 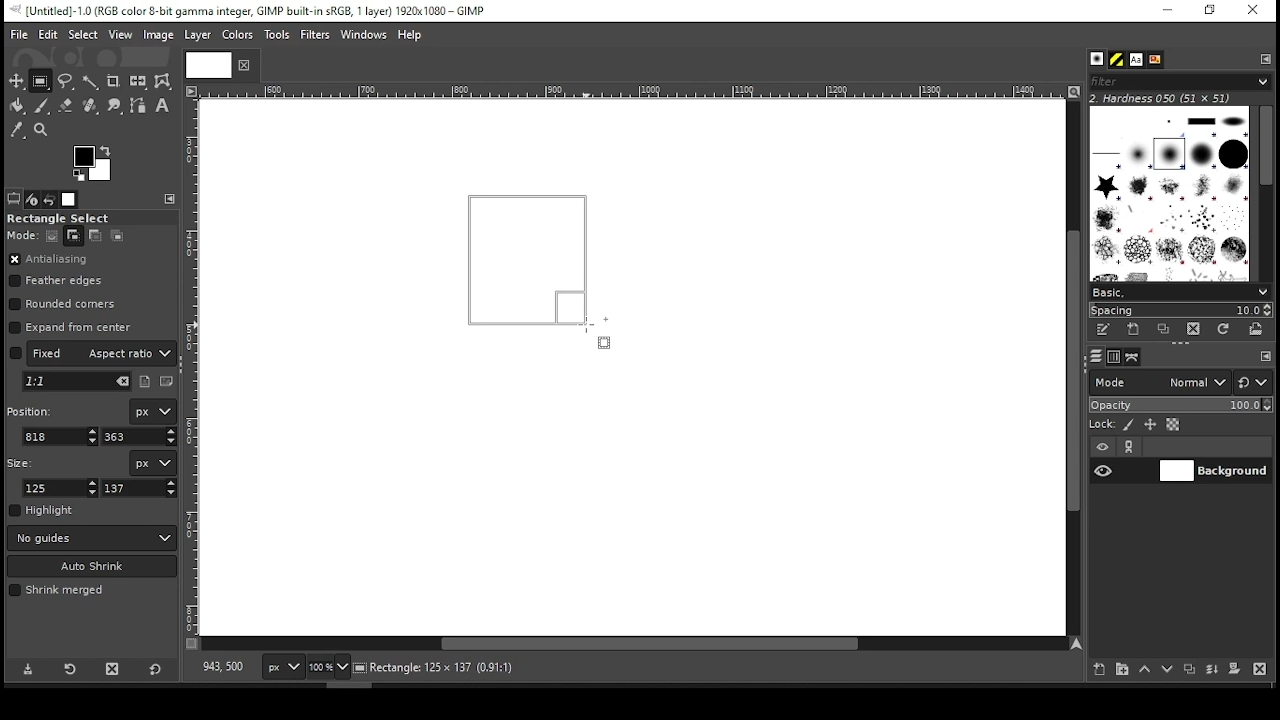 I want to click on background (28.0mb), so click(x=490, y=668).